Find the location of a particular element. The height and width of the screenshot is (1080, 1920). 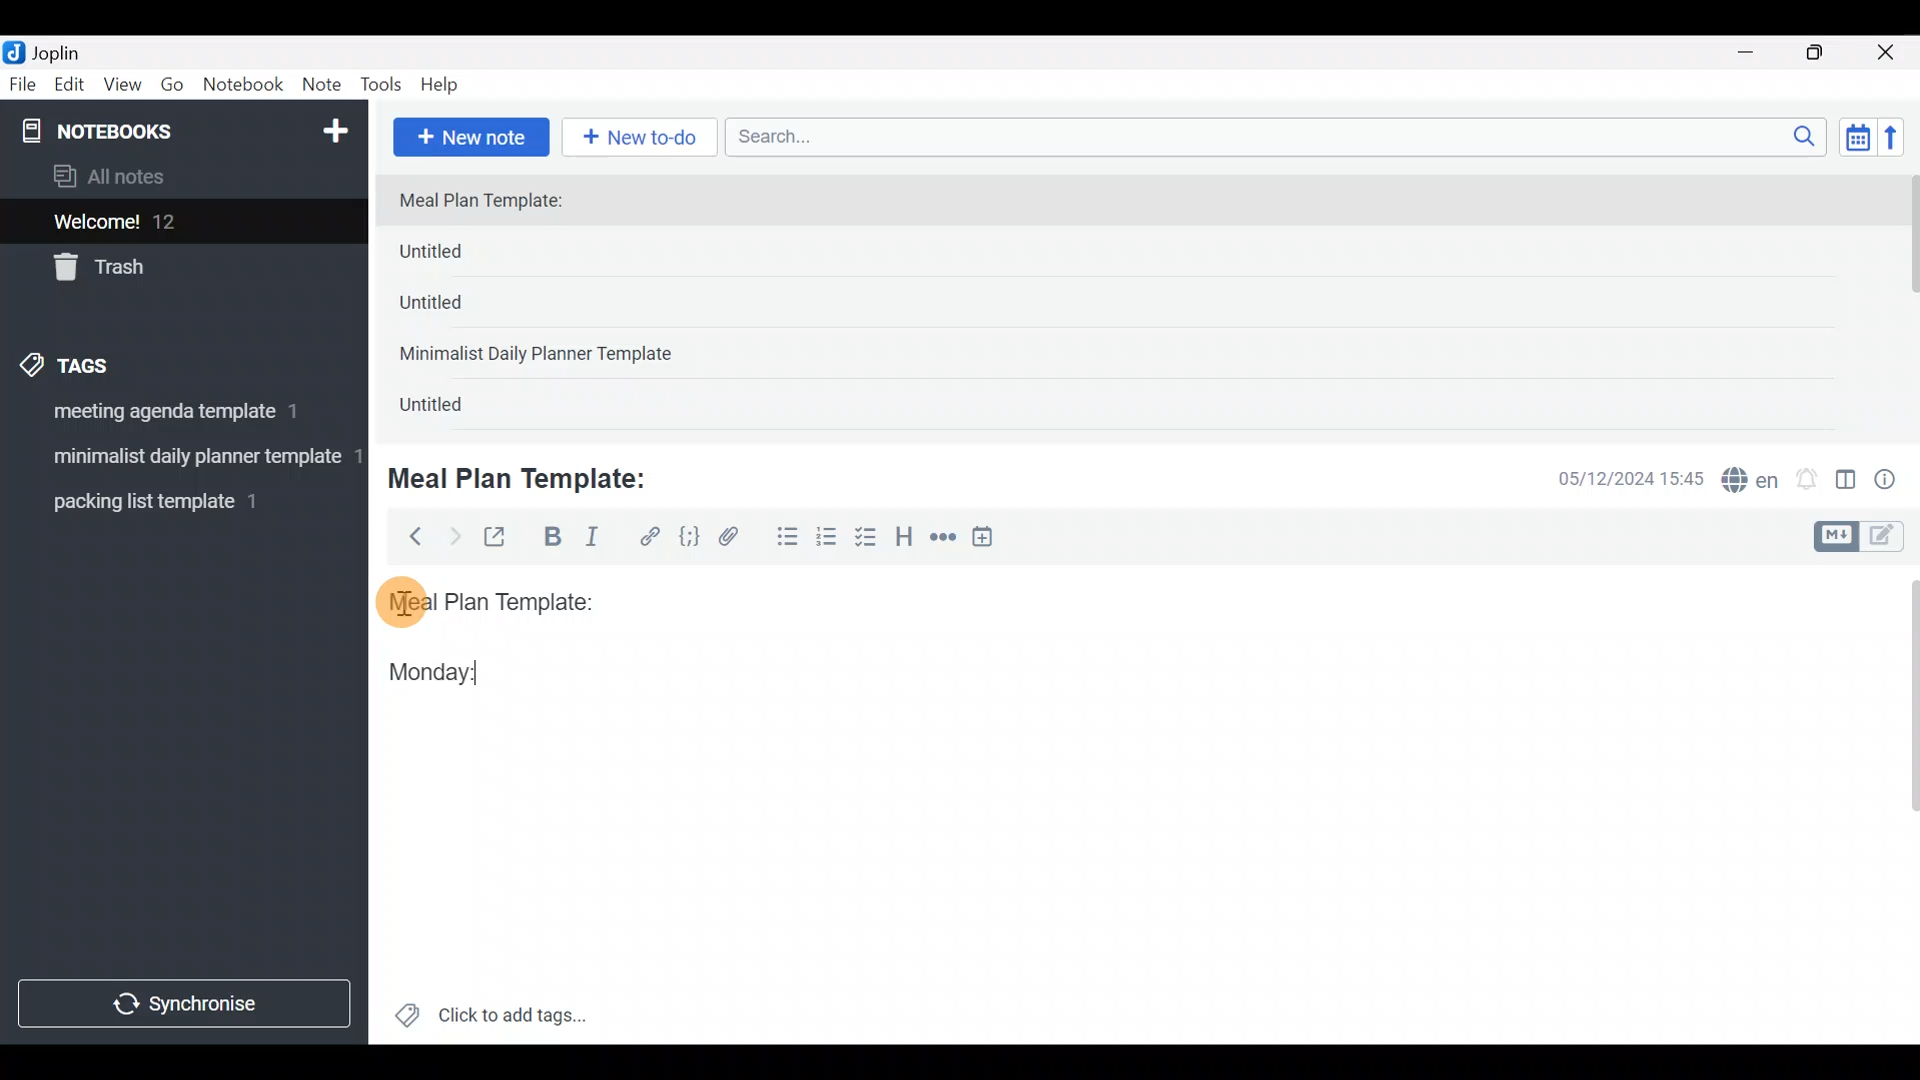

Trash is located at coordinates (172, 269).